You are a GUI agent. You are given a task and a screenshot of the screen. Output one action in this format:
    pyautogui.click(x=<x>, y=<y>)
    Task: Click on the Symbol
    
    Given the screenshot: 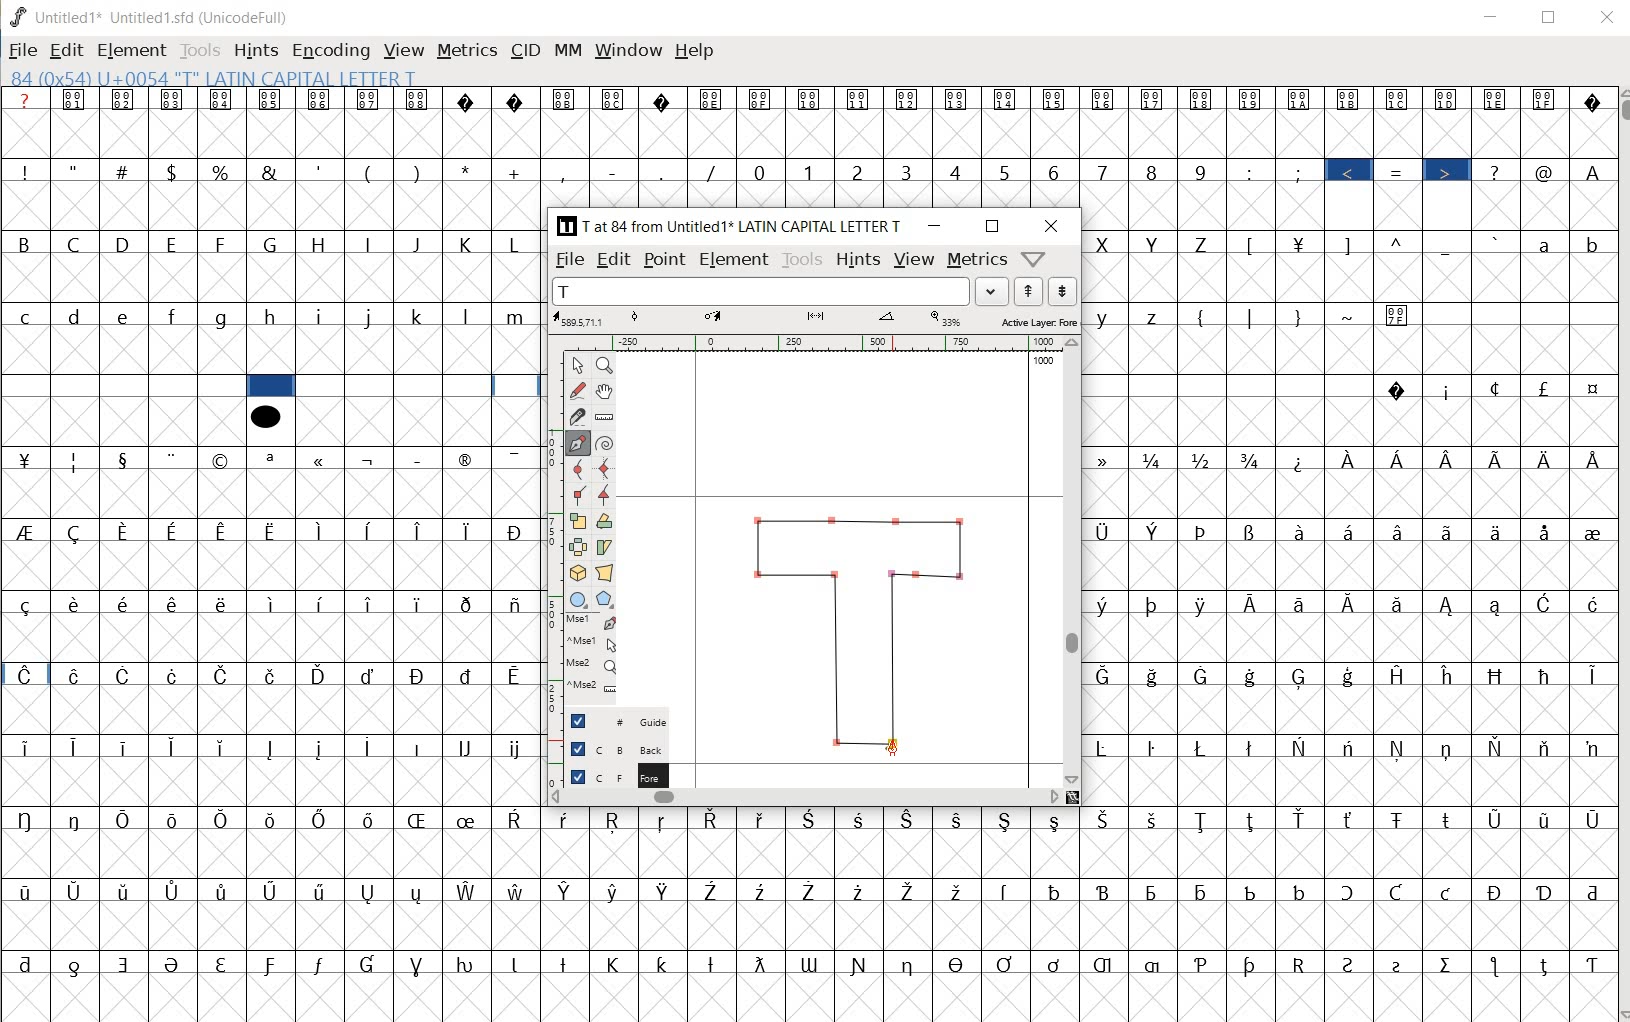 What is the action you would take?
    pyautogui.click(x=1252, y=747)
    